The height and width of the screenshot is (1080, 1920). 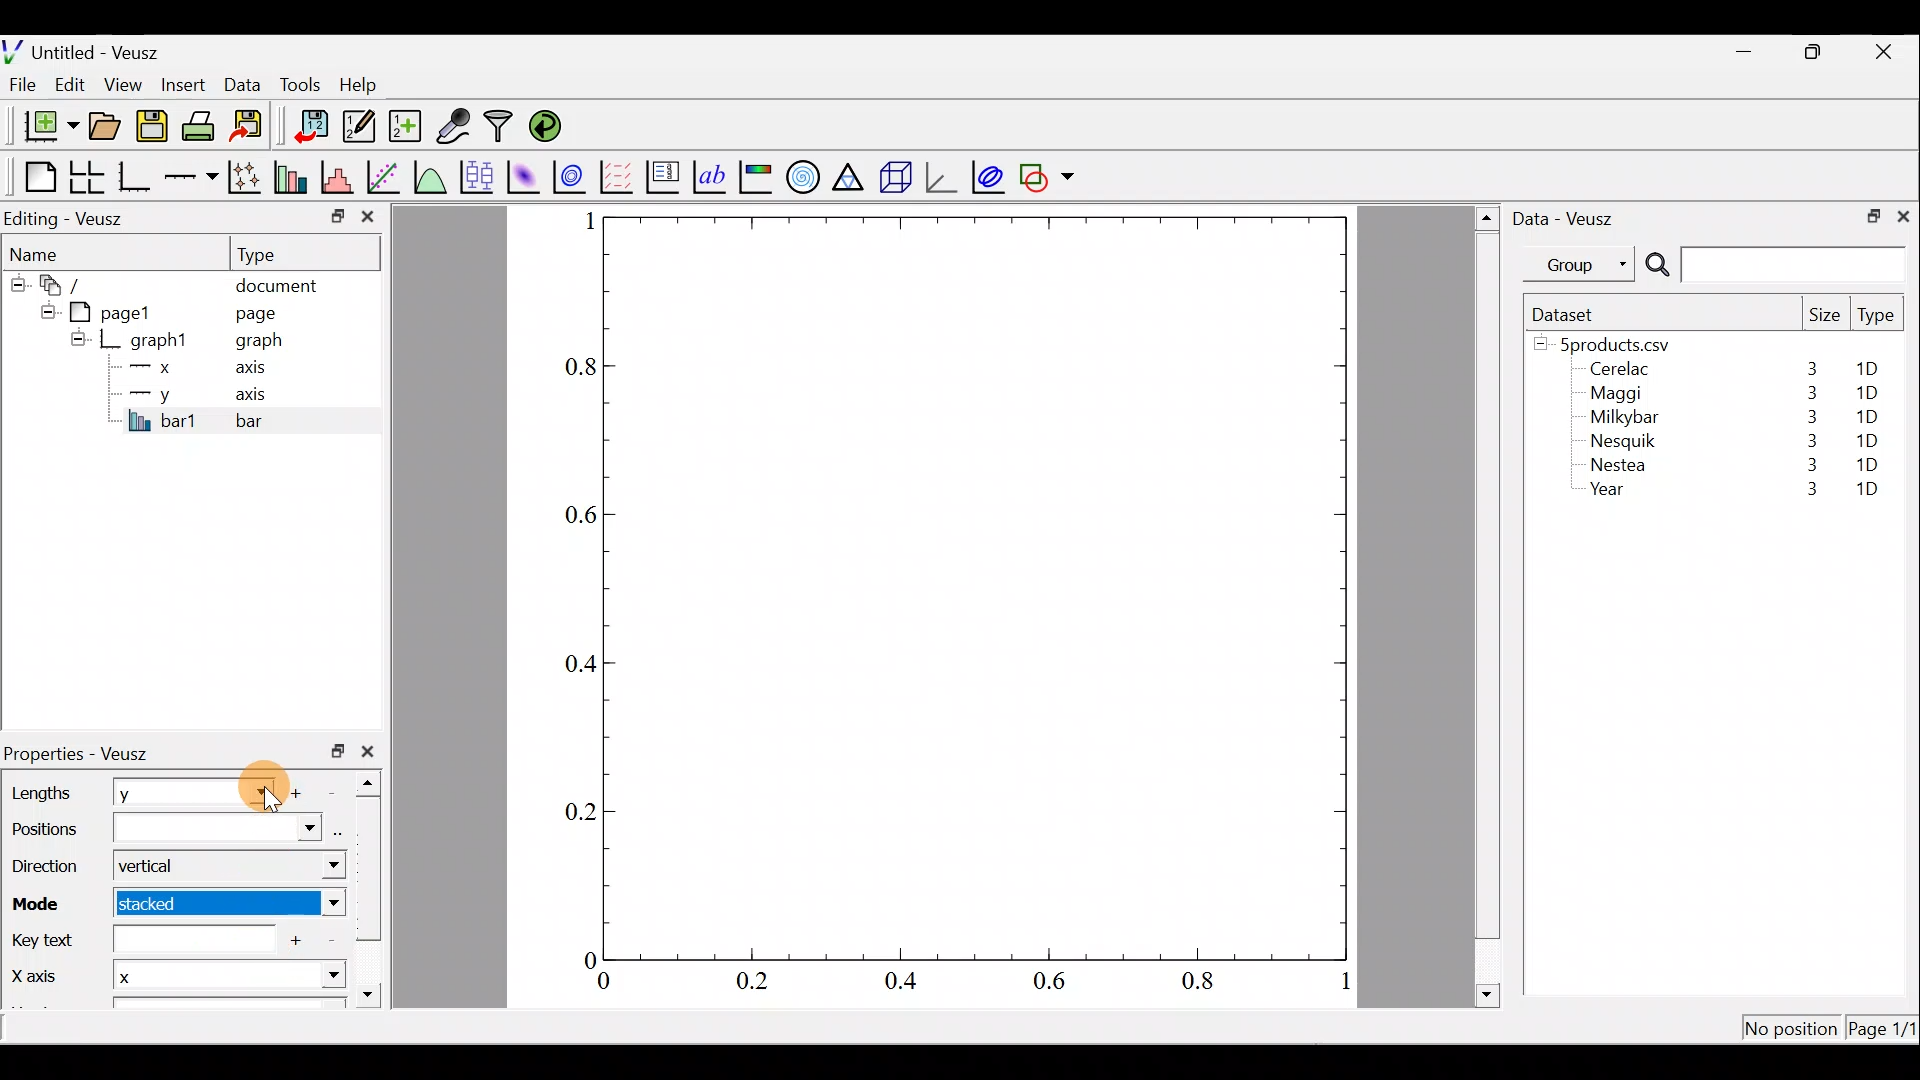 I want to click on Add another item, so click(x=302, y=793).